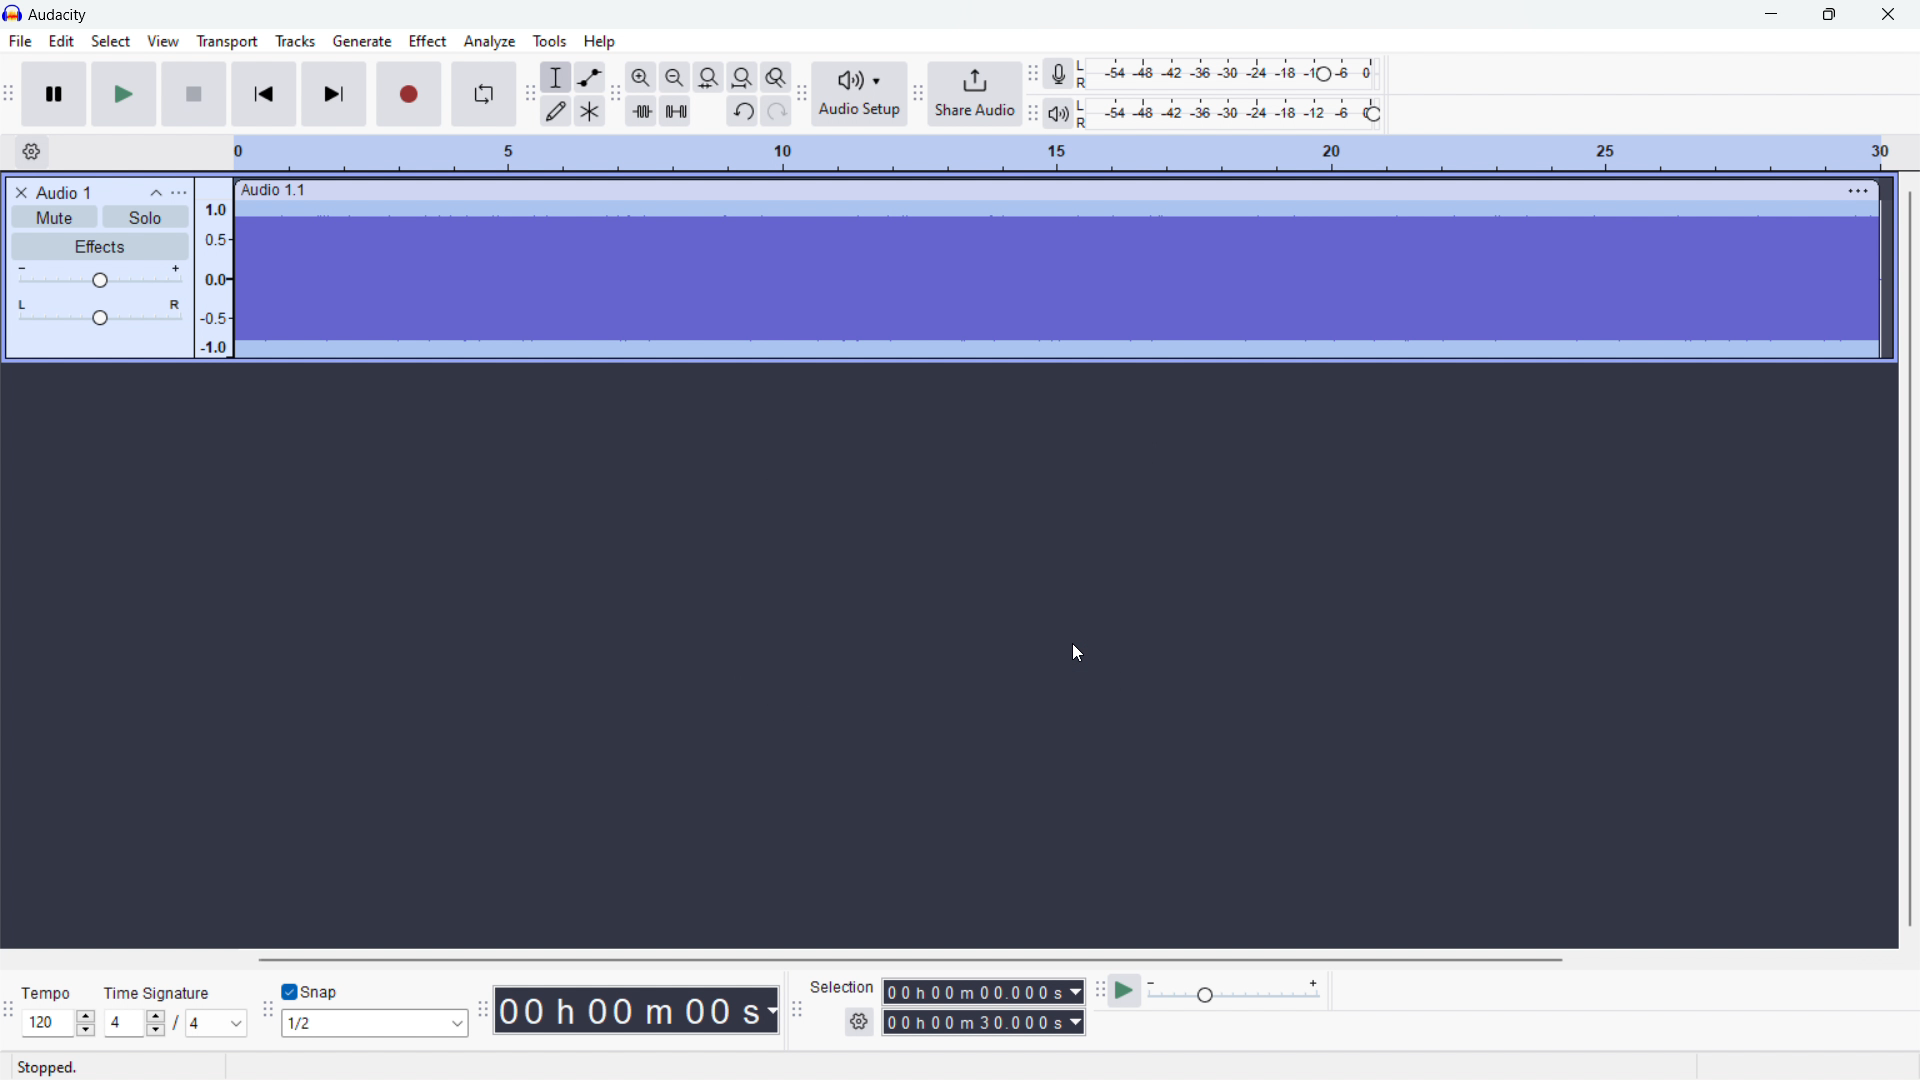 This screenshot has width=1920, height=1080. I want to click on start time, so click(983, 991).